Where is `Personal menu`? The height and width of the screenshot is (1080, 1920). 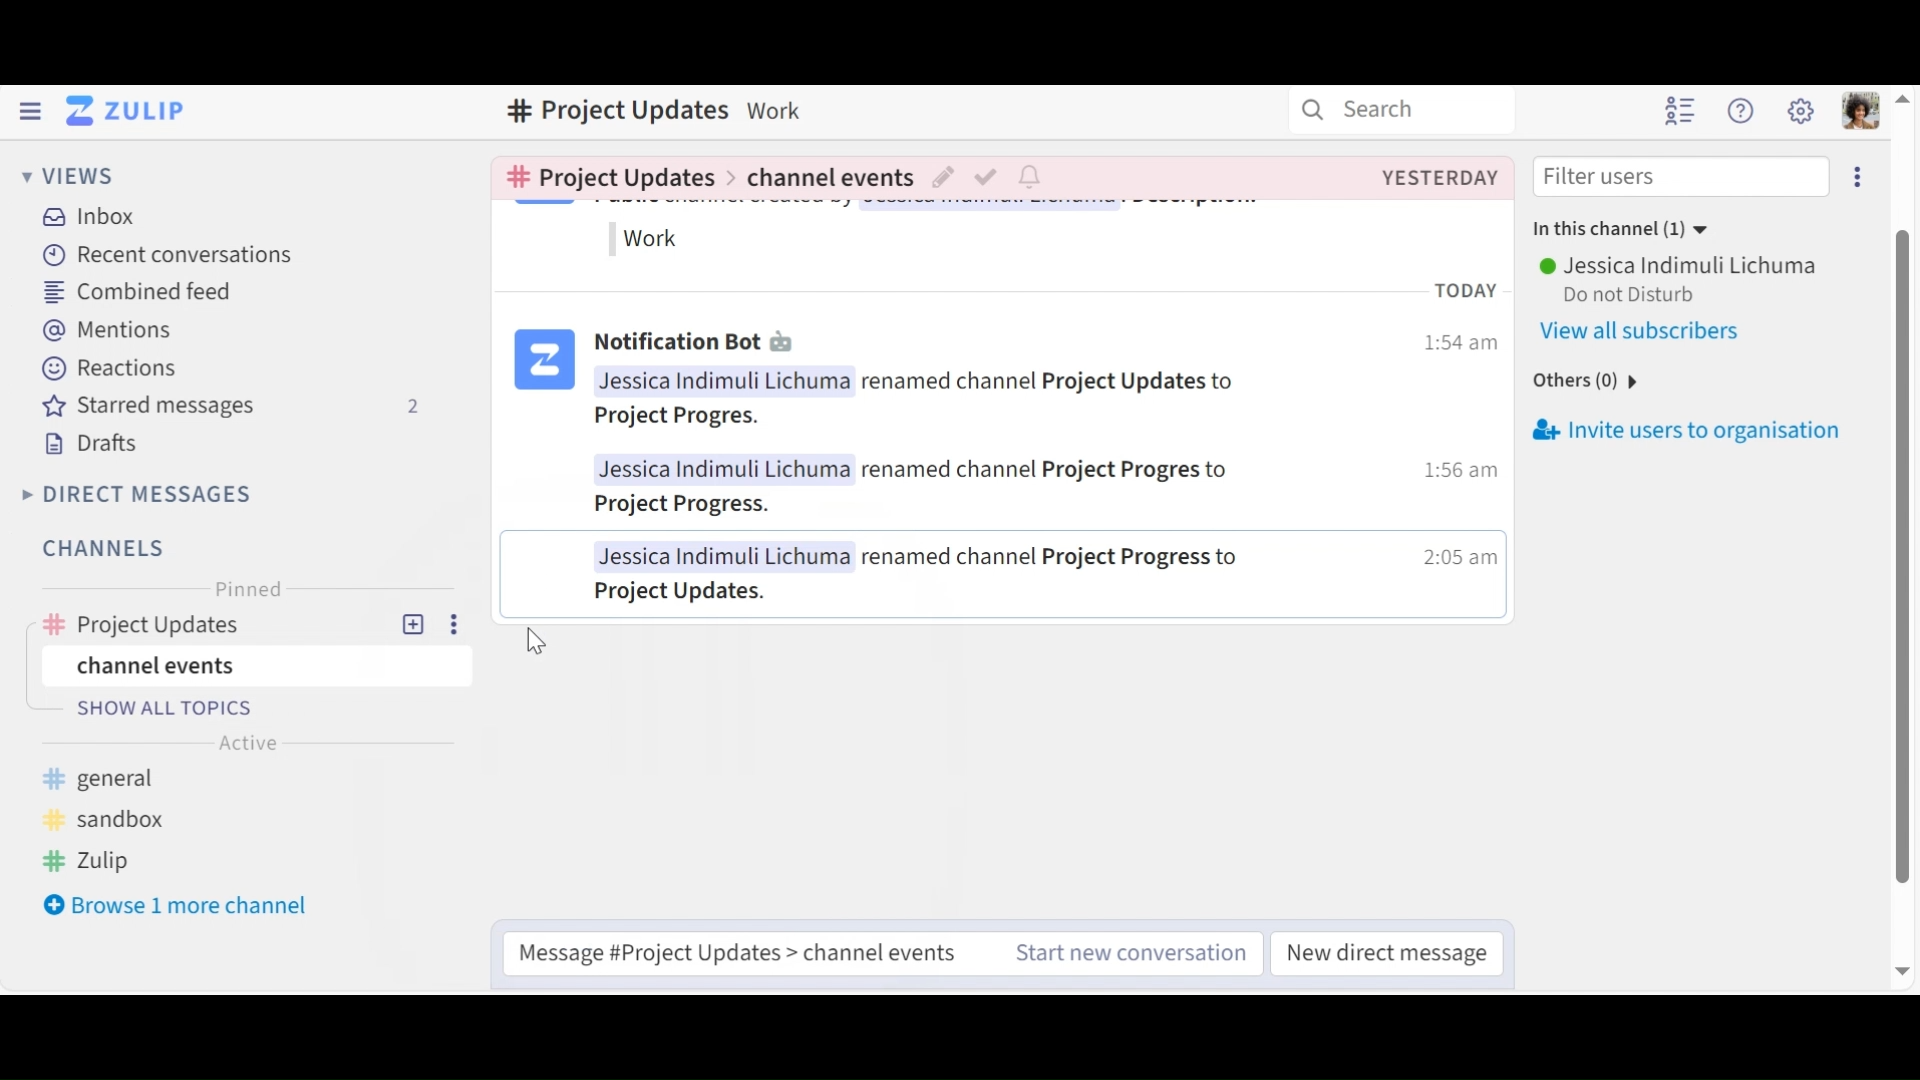 Personal menu is located at coordinates (1863, 110).